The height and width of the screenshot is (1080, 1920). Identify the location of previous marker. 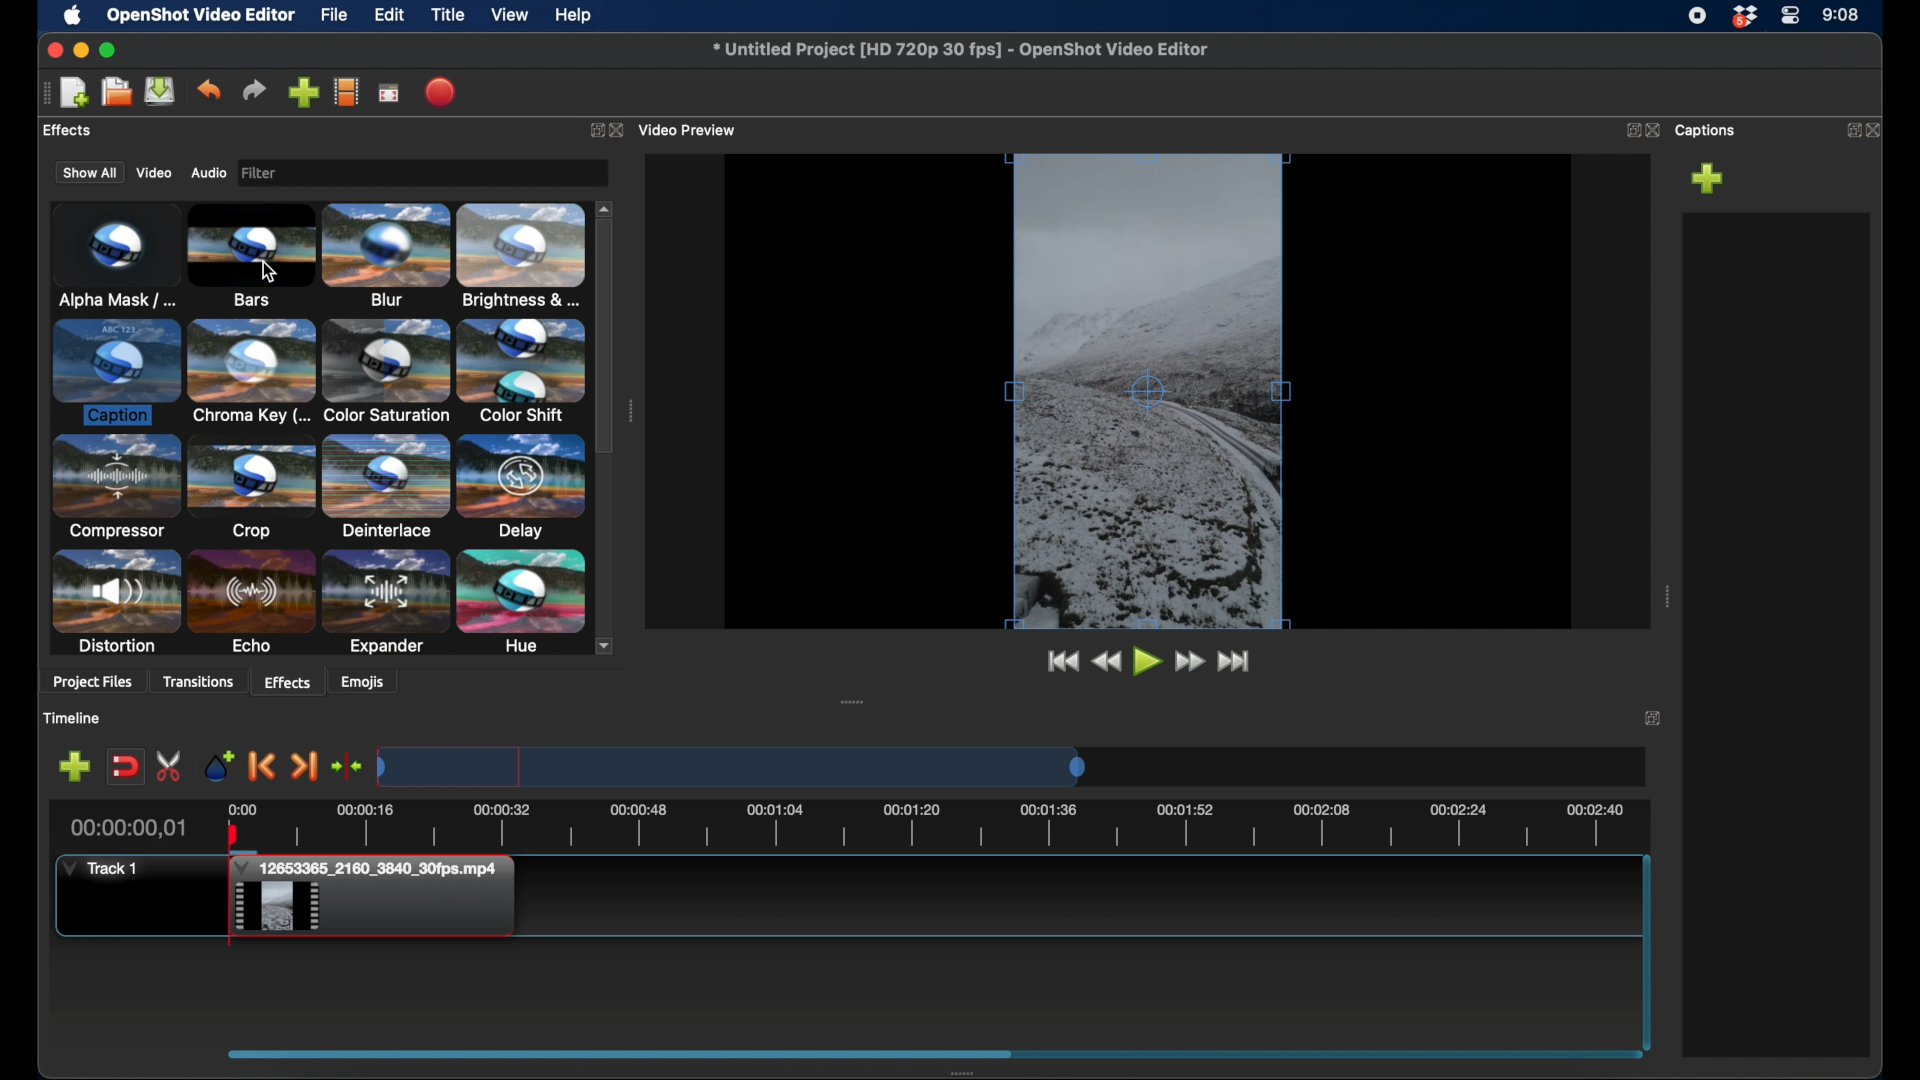
(263, 767).